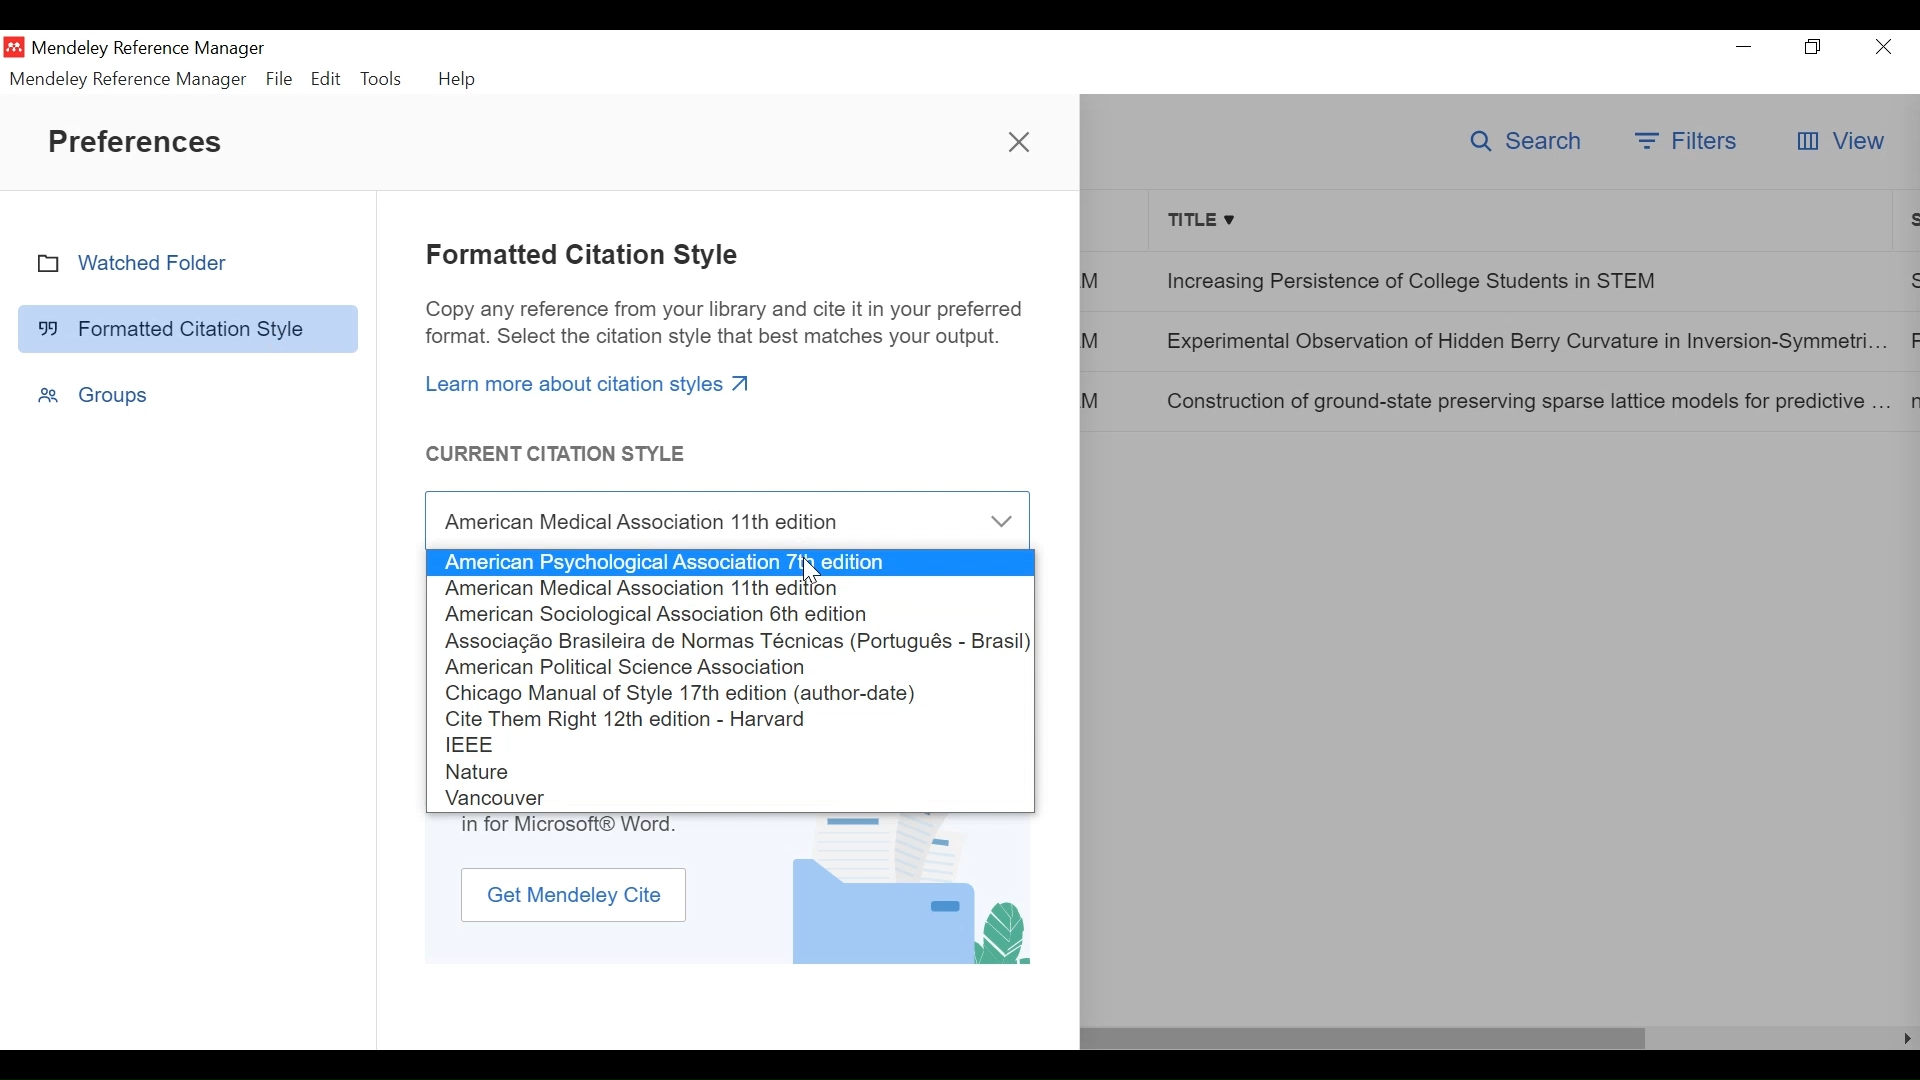  Describe the element at coordinates (730, 798) in the screenshot. I see `Vancouver` at that location.